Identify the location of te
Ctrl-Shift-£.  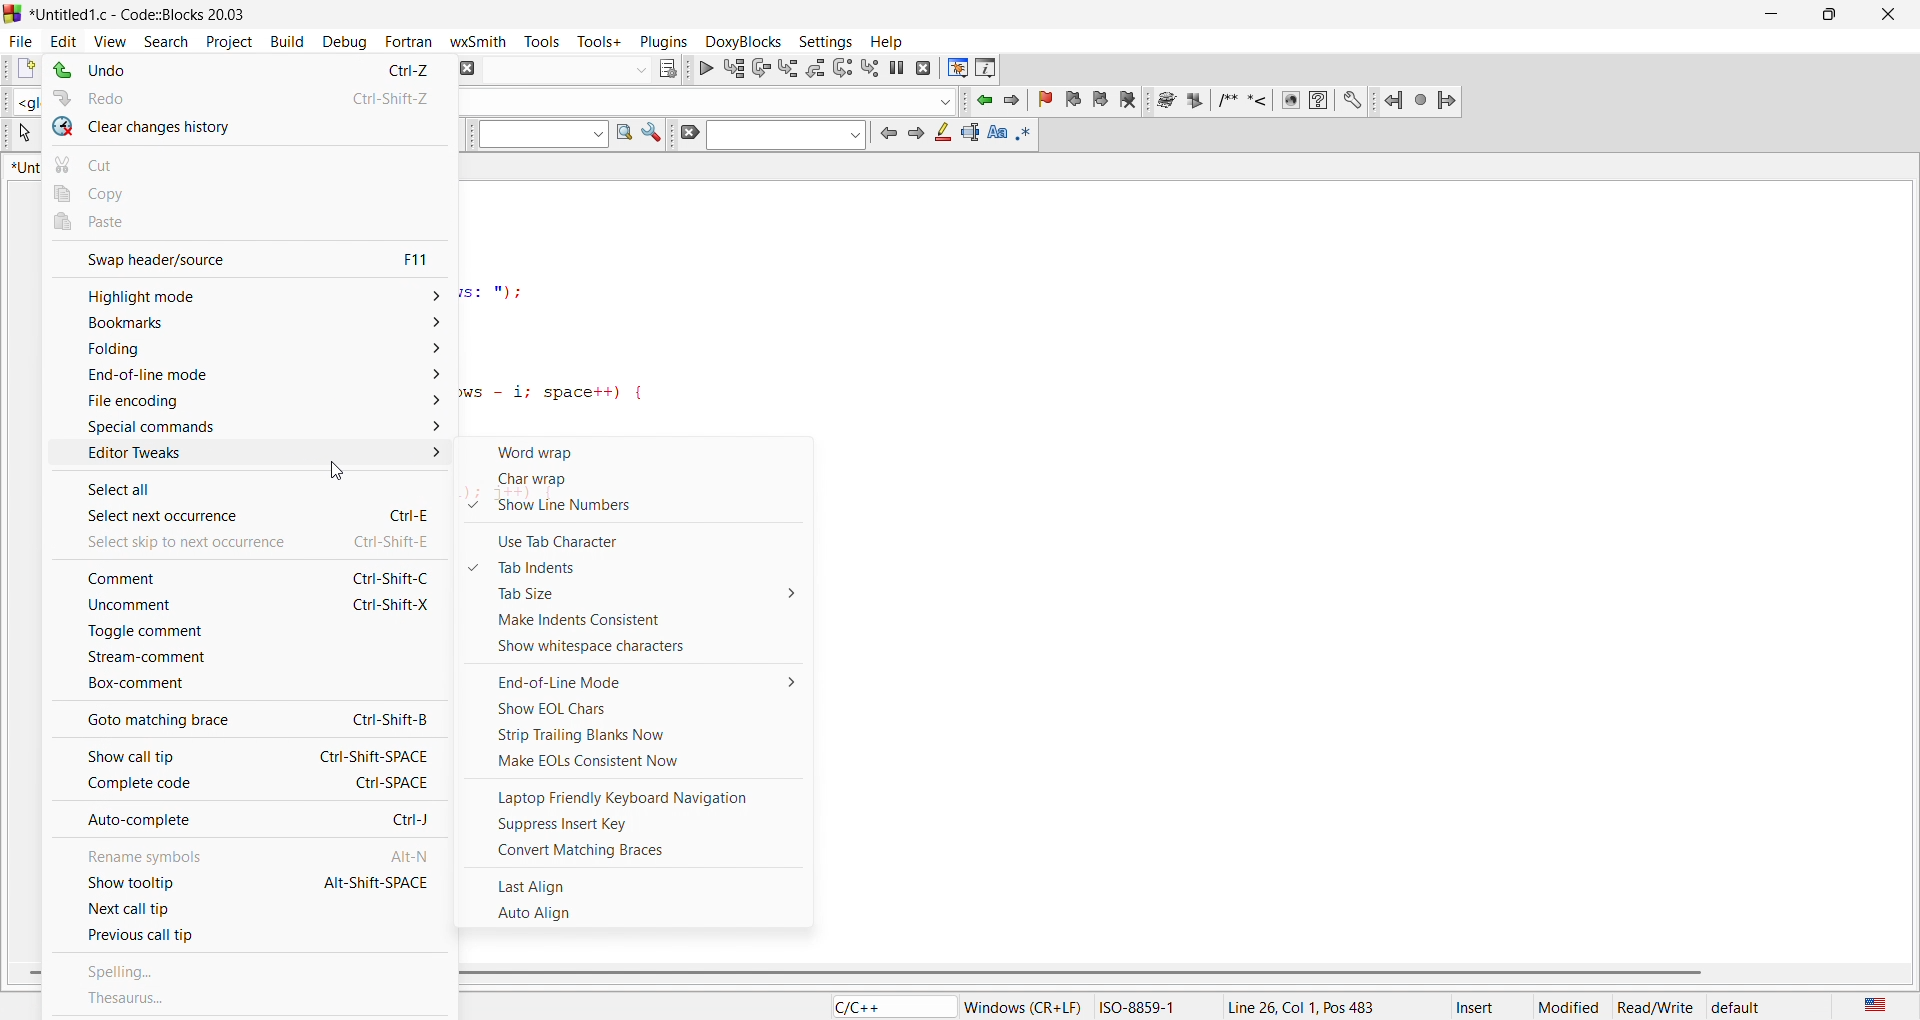
(386, 543).